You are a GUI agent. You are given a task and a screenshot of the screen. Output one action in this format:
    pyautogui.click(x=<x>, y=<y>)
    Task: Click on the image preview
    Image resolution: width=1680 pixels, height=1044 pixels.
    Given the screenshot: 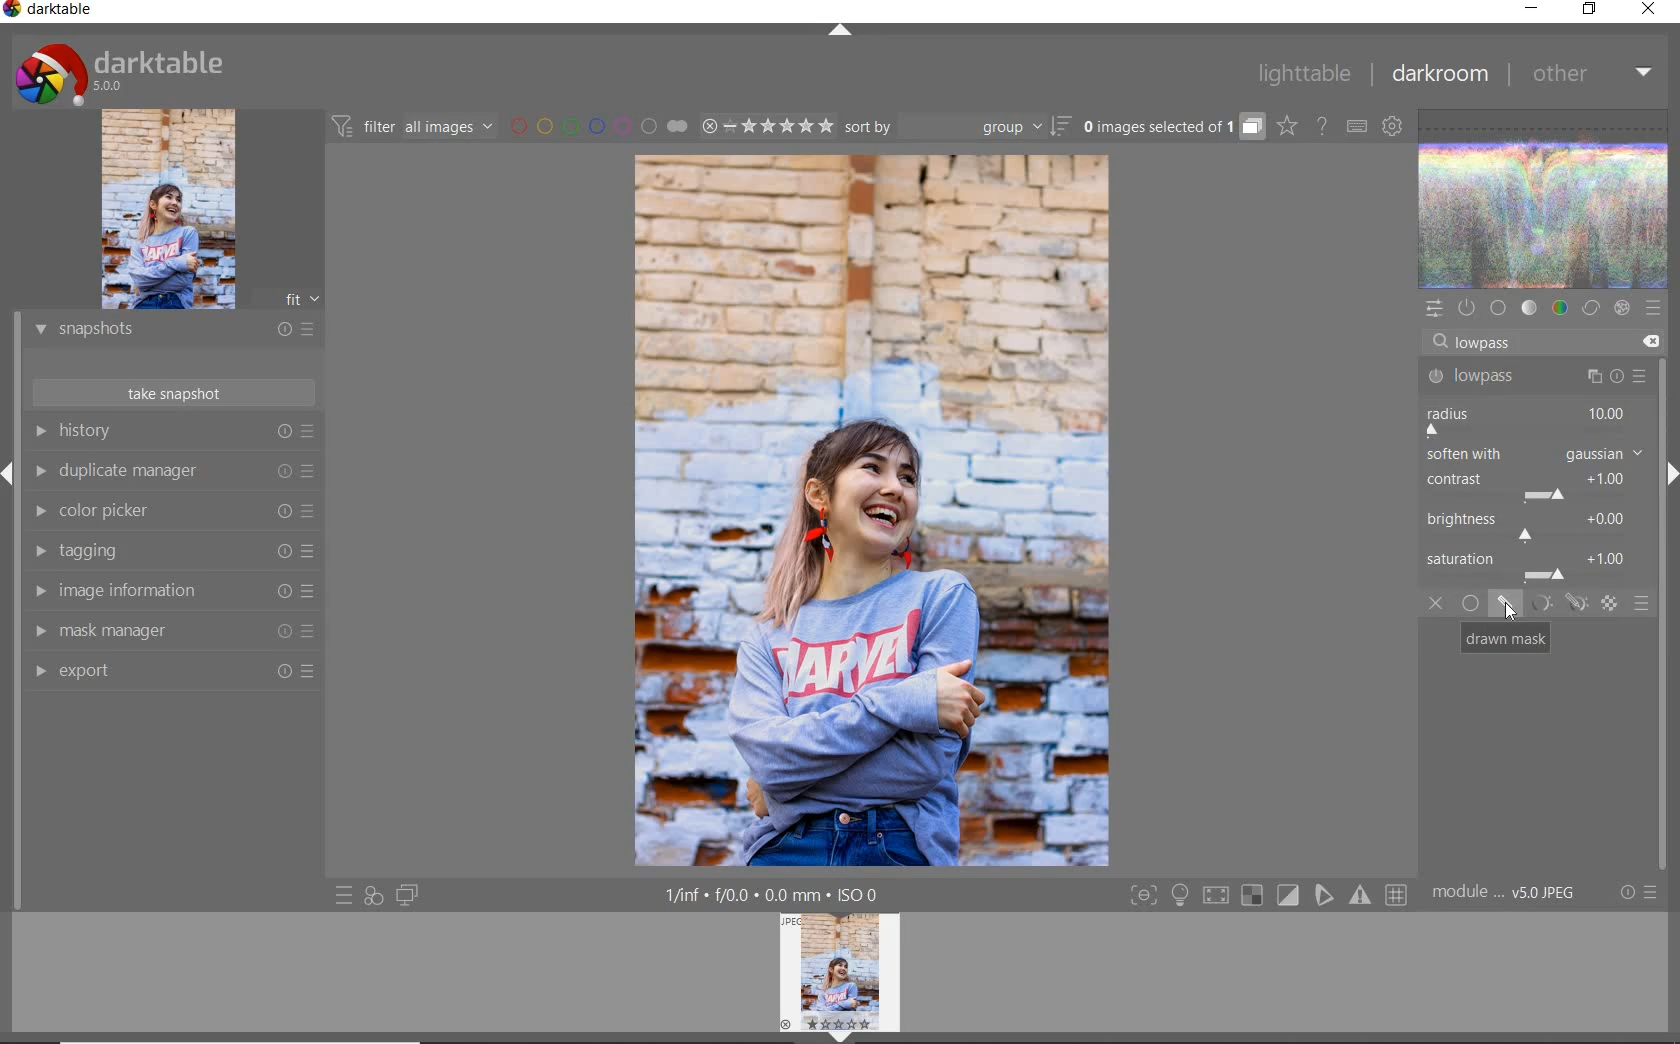 What is the action you would take?
    pyautogui.click(x=198, y=210)
    